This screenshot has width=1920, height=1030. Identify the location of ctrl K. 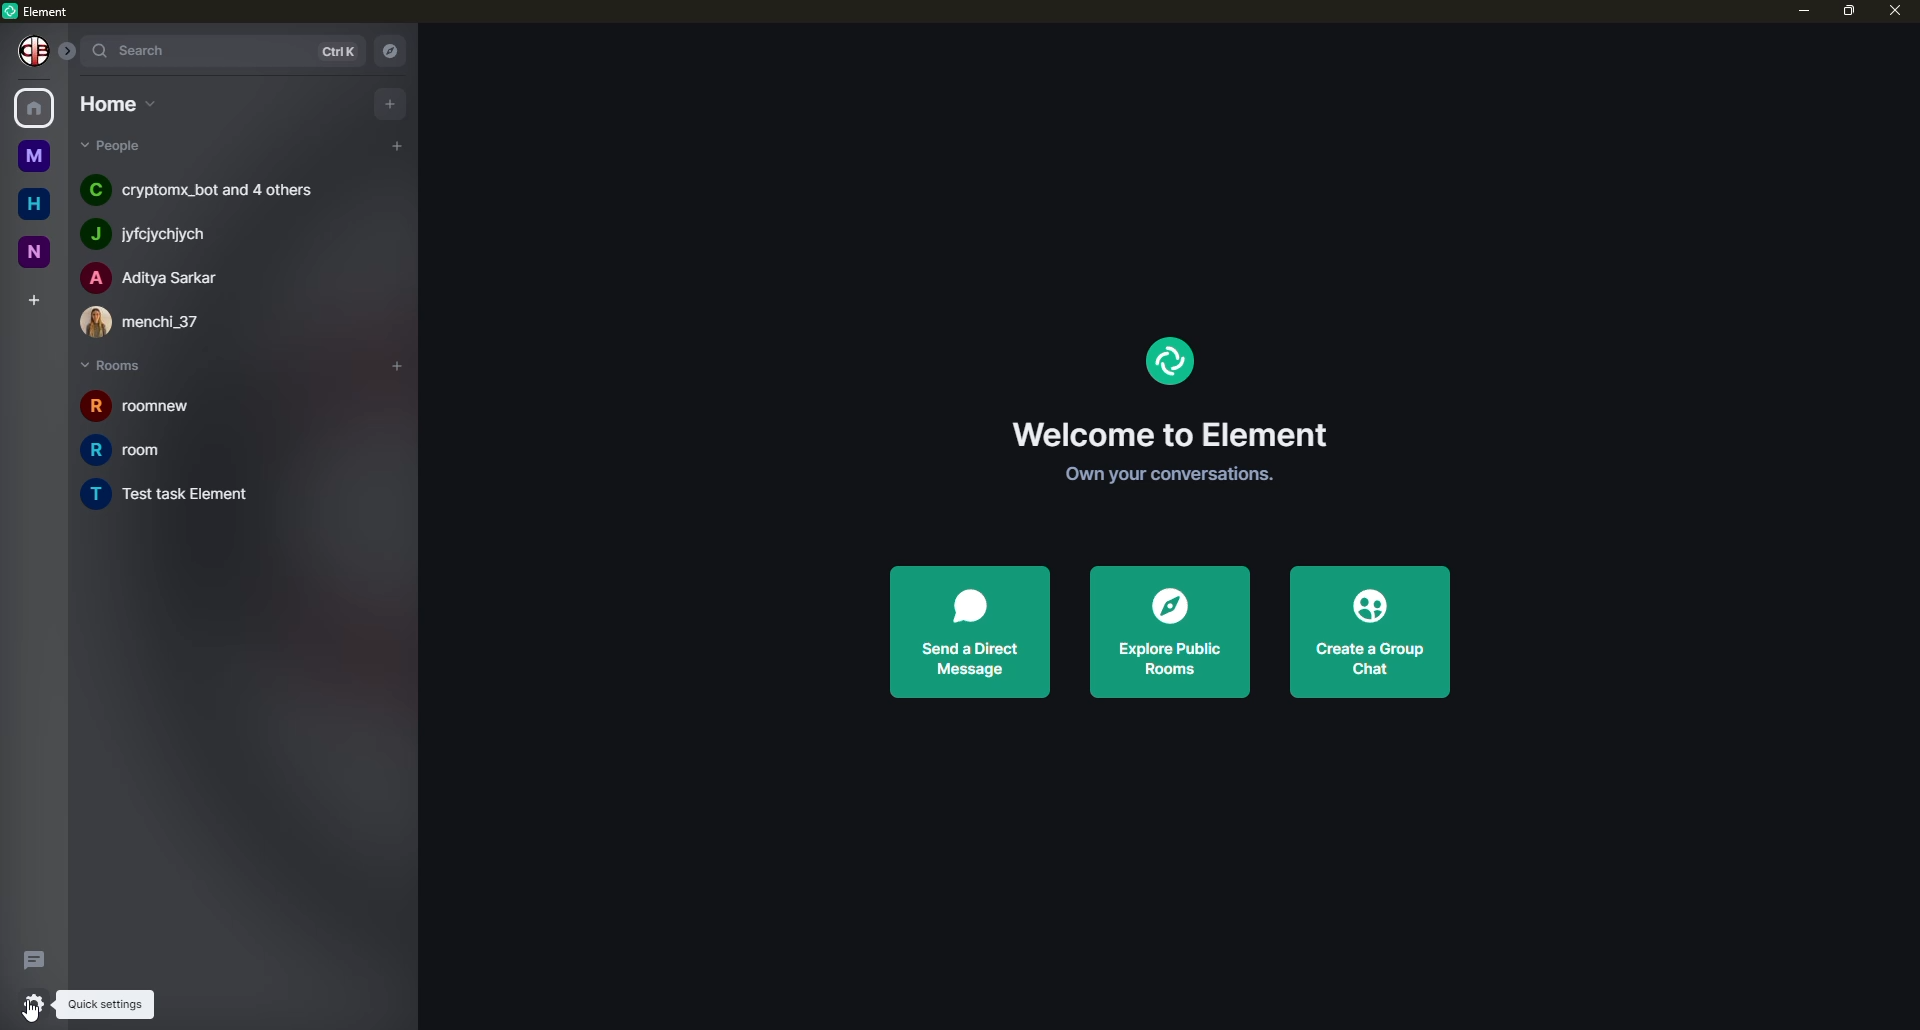
(330, 47).